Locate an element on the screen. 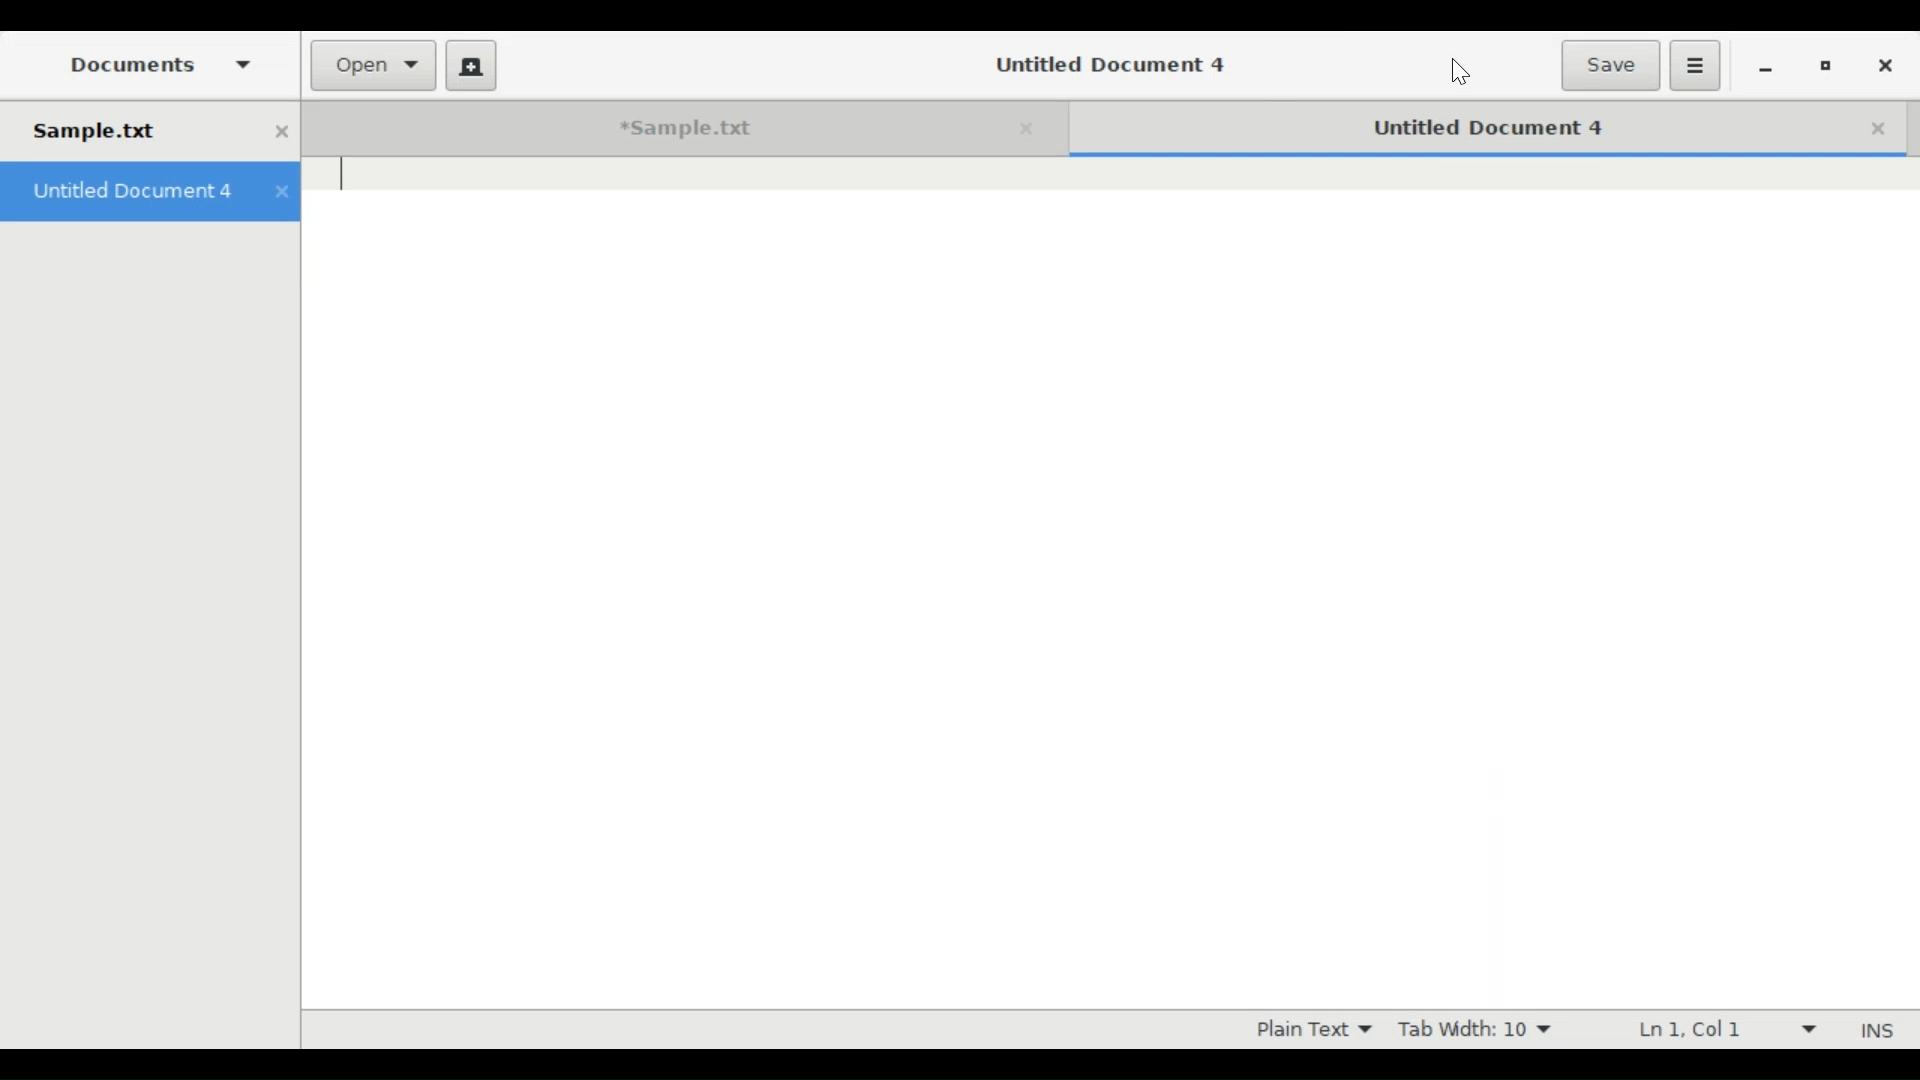 The height and width of the screenshot is (1080, 1920). close is located at coordinates (282, 132).